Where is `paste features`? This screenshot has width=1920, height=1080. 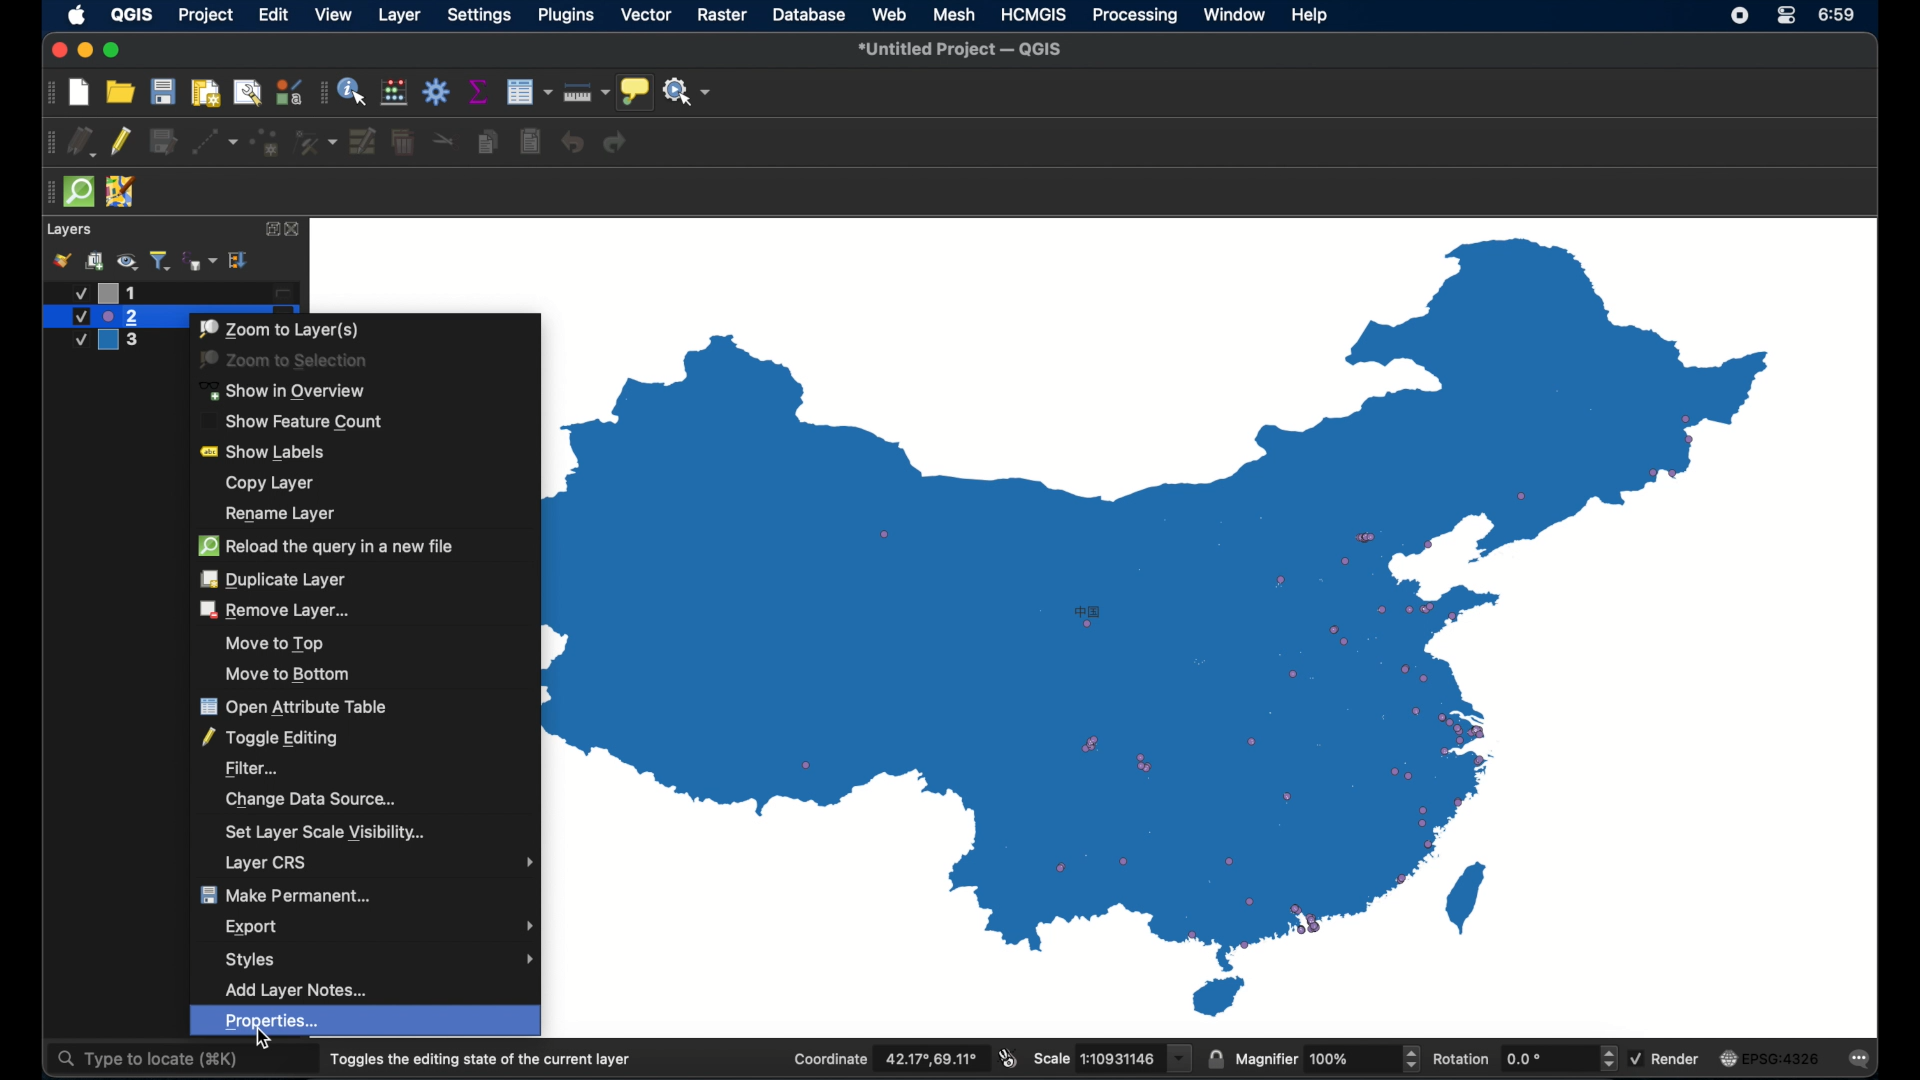 paste features is located at coordinates (531, 142).